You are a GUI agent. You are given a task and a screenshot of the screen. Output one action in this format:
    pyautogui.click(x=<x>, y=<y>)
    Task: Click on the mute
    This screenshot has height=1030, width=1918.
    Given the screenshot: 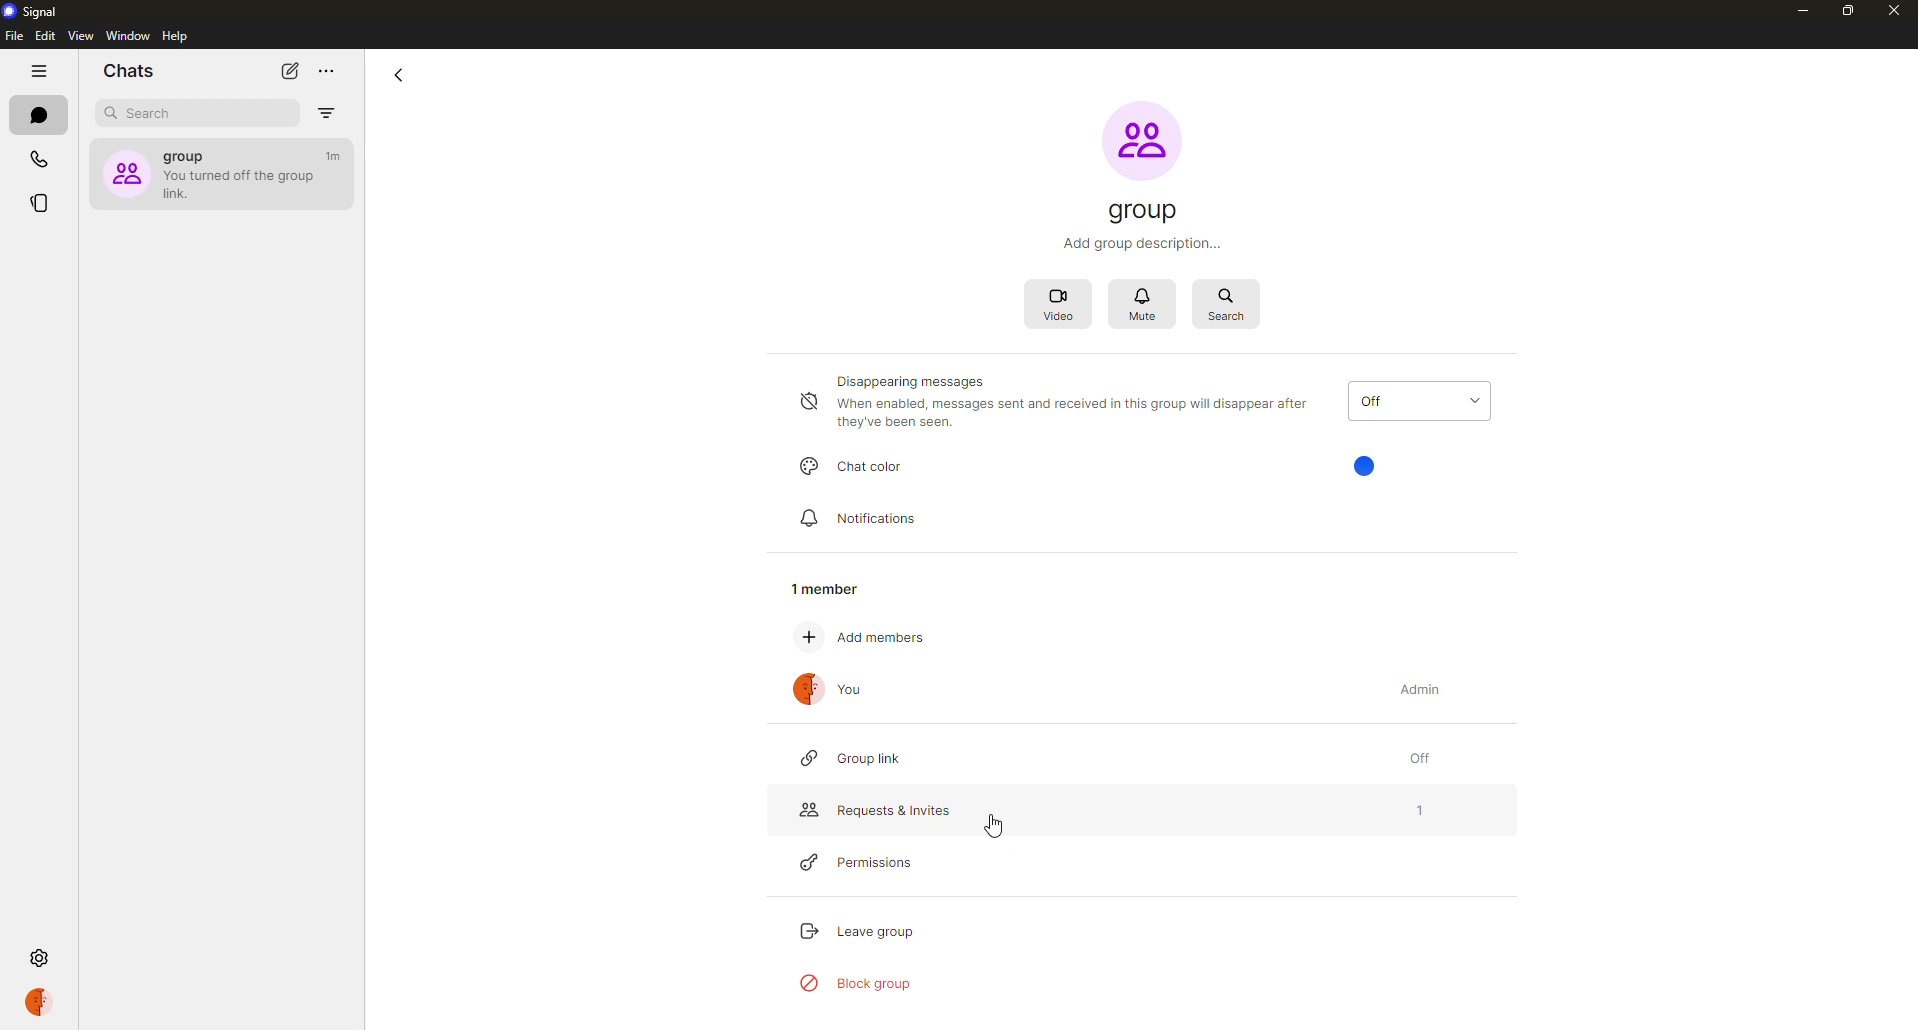 What is the action you would take?
    pyautogui.click(x=1146, y=303)
    